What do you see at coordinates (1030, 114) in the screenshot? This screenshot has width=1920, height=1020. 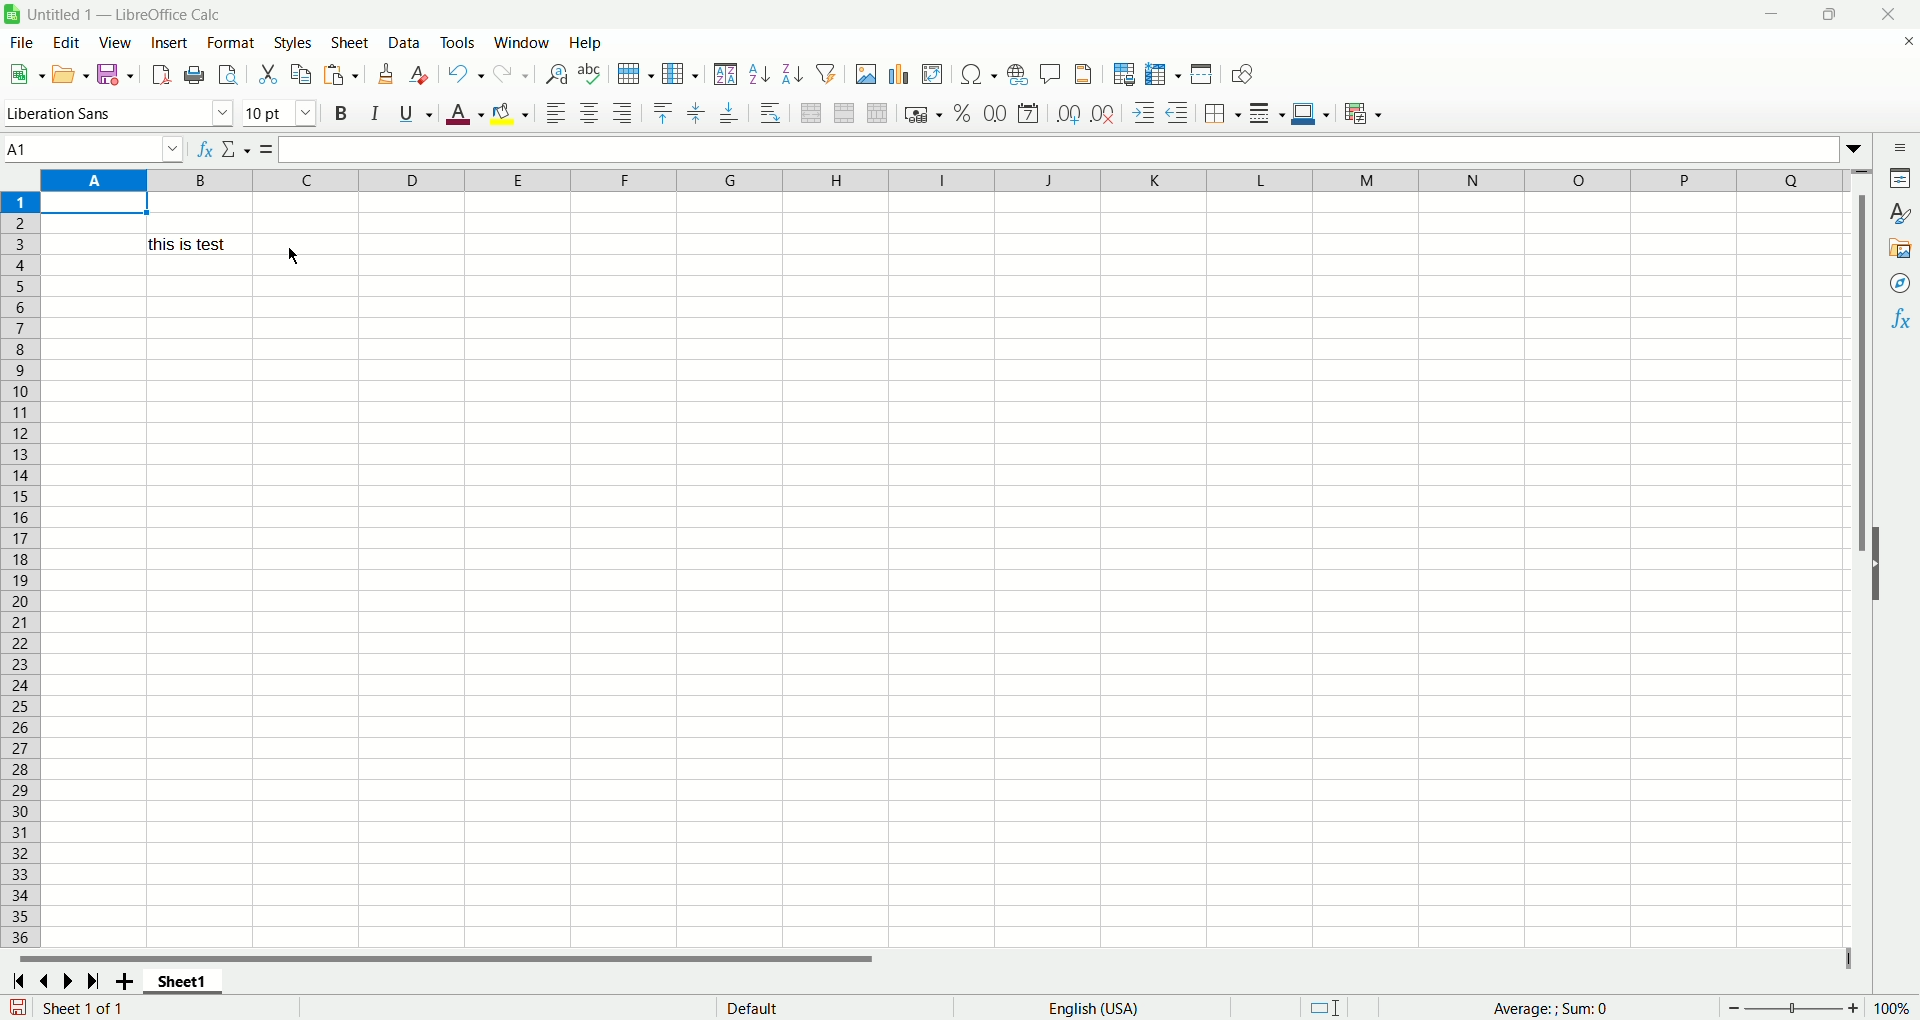 I see `format as date` at bounding box center [1030, 114].